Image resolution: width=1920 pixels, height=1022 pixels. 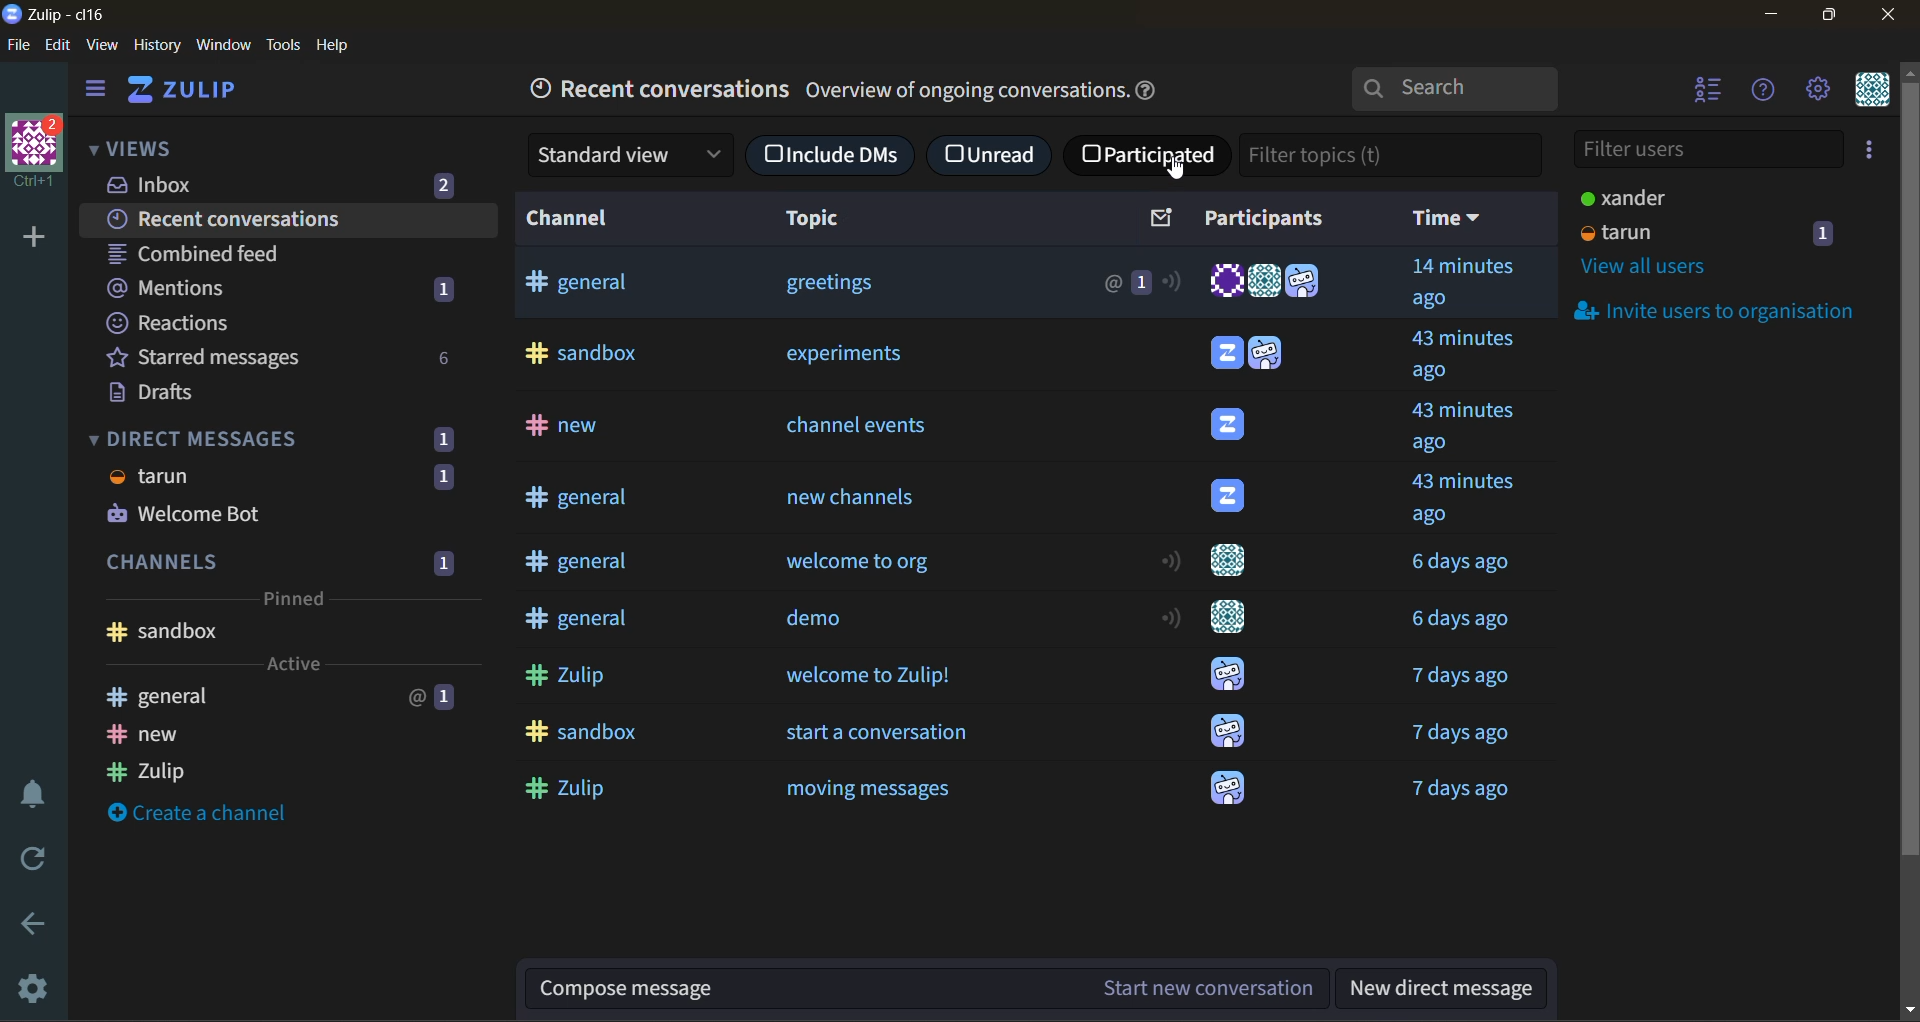 I want to click on Cursor, so click(x=1172, y=172).